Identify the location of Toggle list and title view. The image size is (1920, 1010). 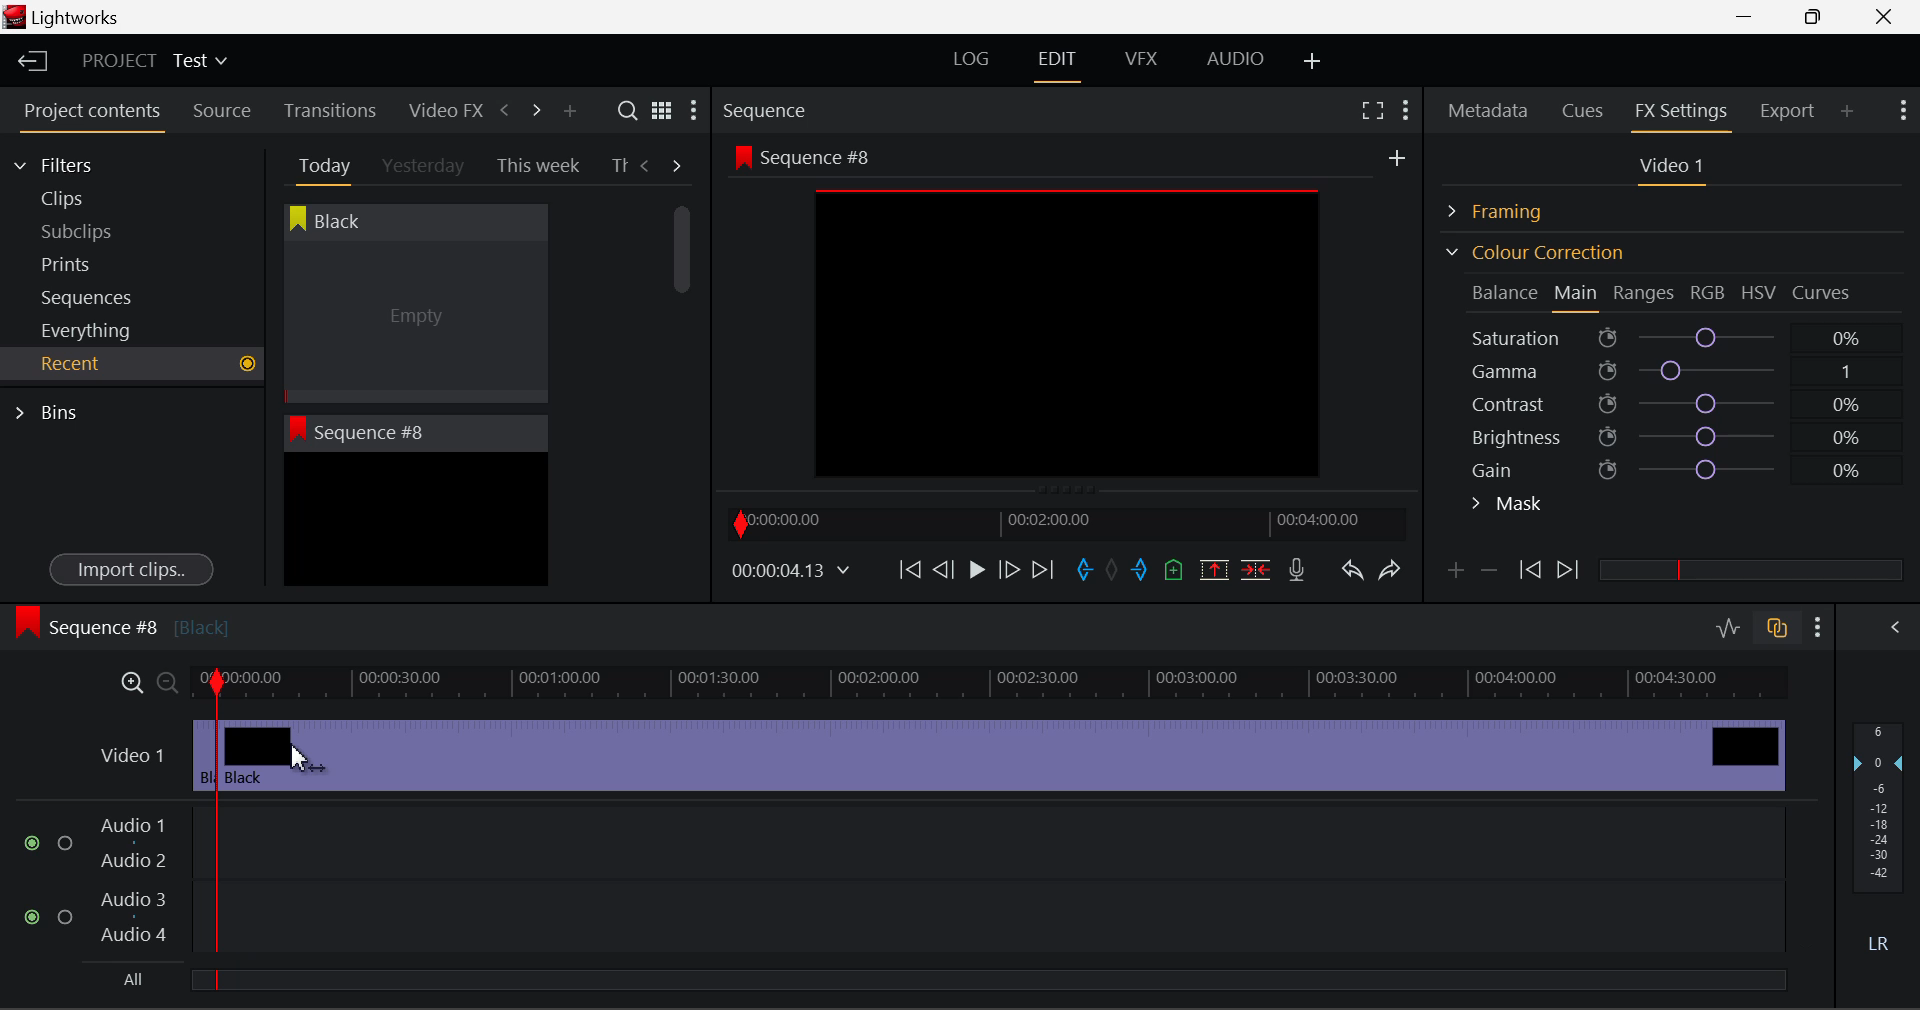
(662, 110).